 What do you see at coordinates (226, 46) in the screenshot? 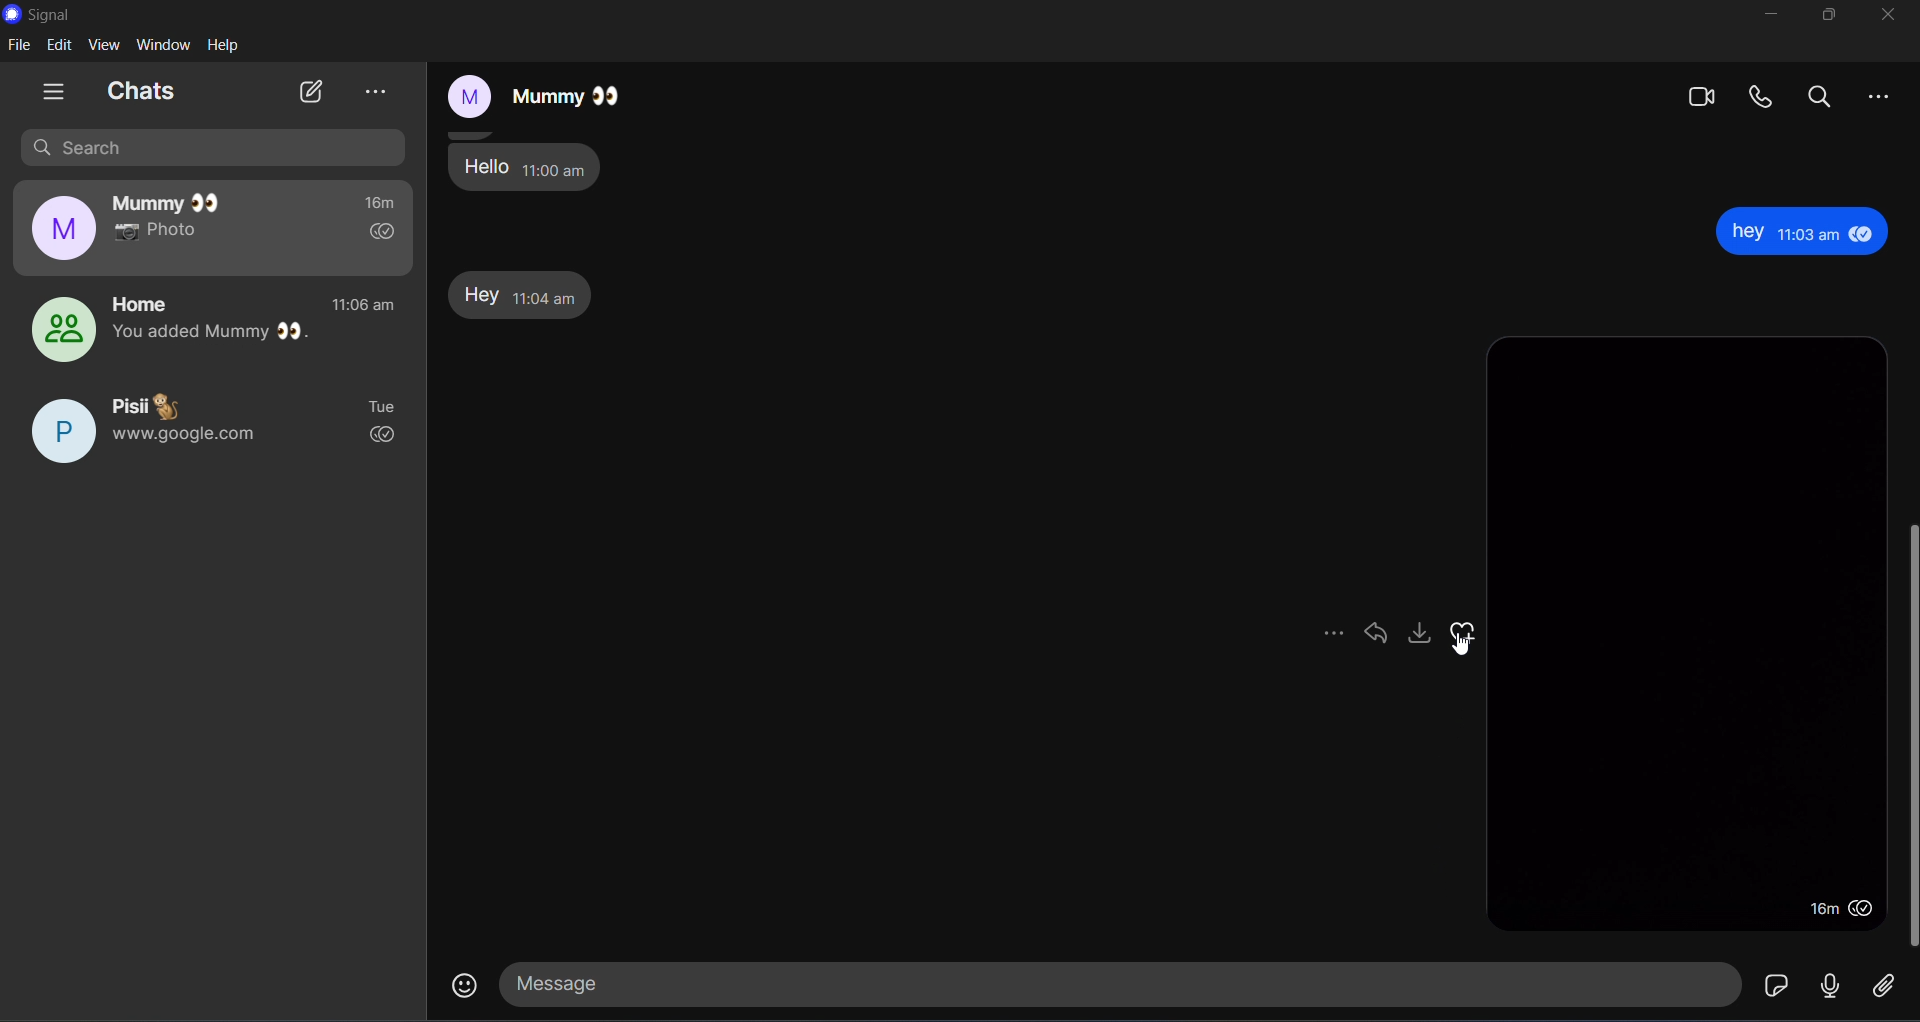
I see `help` at bounding box center [226, 46].